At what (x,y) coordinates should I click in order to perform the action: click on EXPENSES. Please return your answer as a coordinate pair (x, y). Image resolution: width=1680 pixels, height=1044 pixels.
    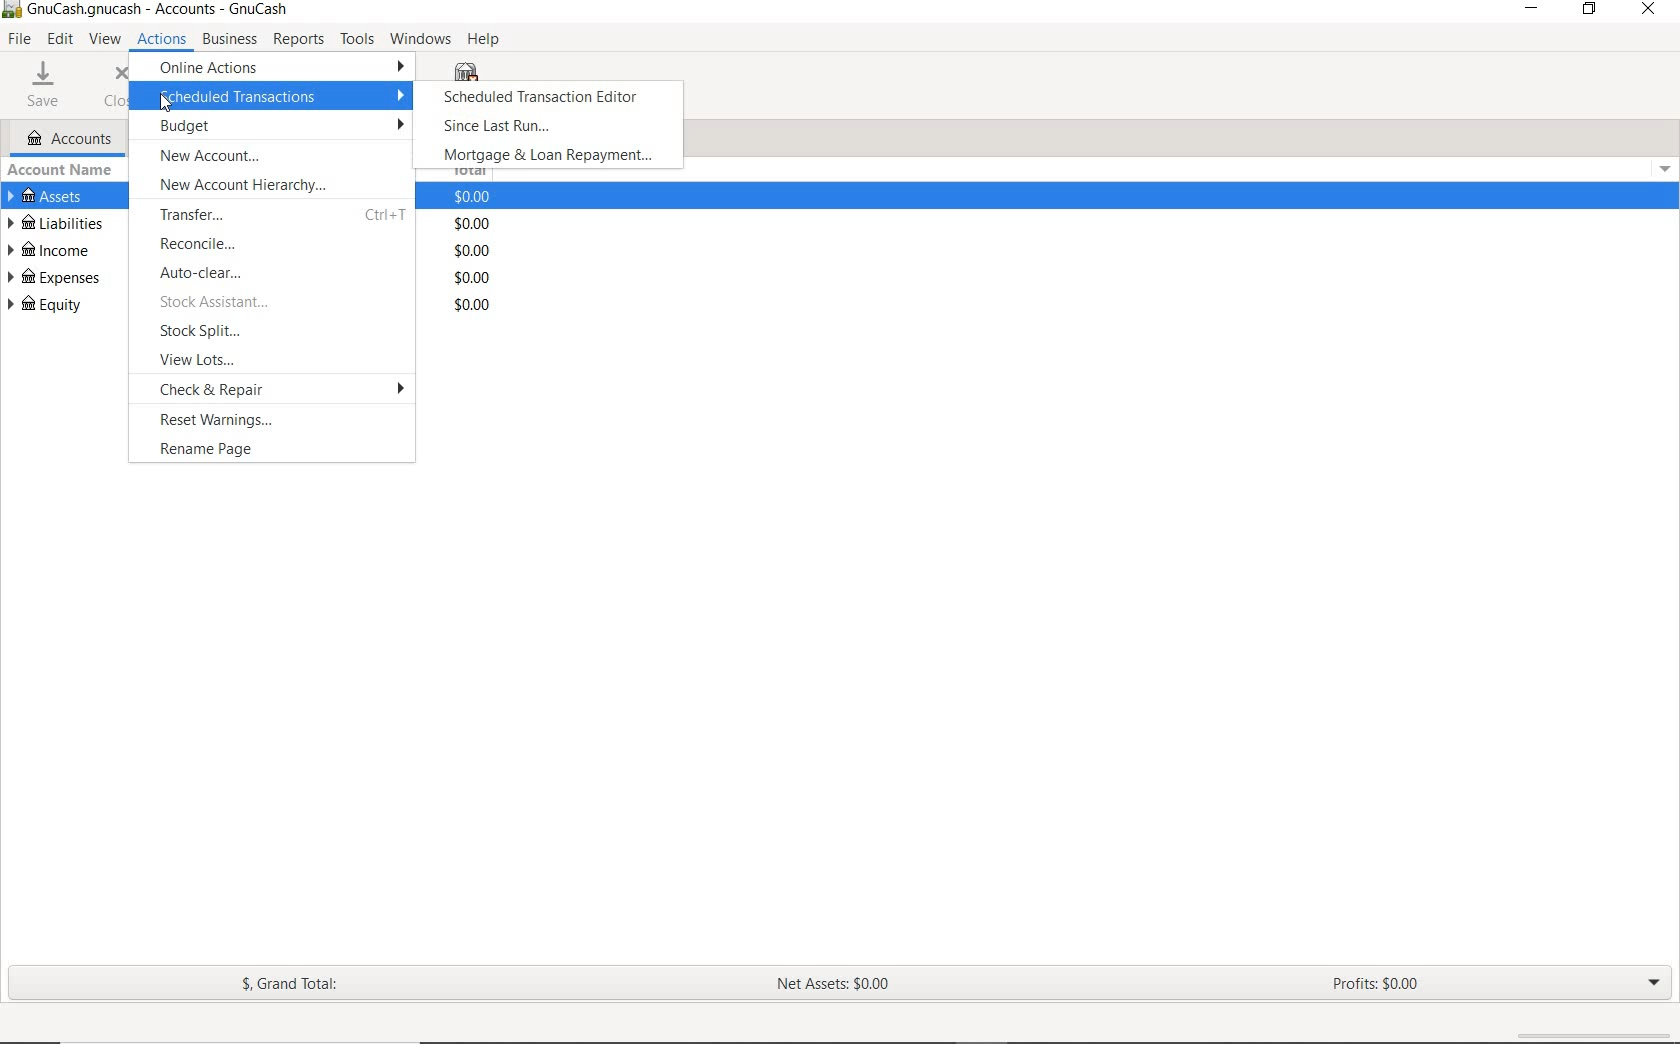
    Looking at the image, I should click on (51, 276).